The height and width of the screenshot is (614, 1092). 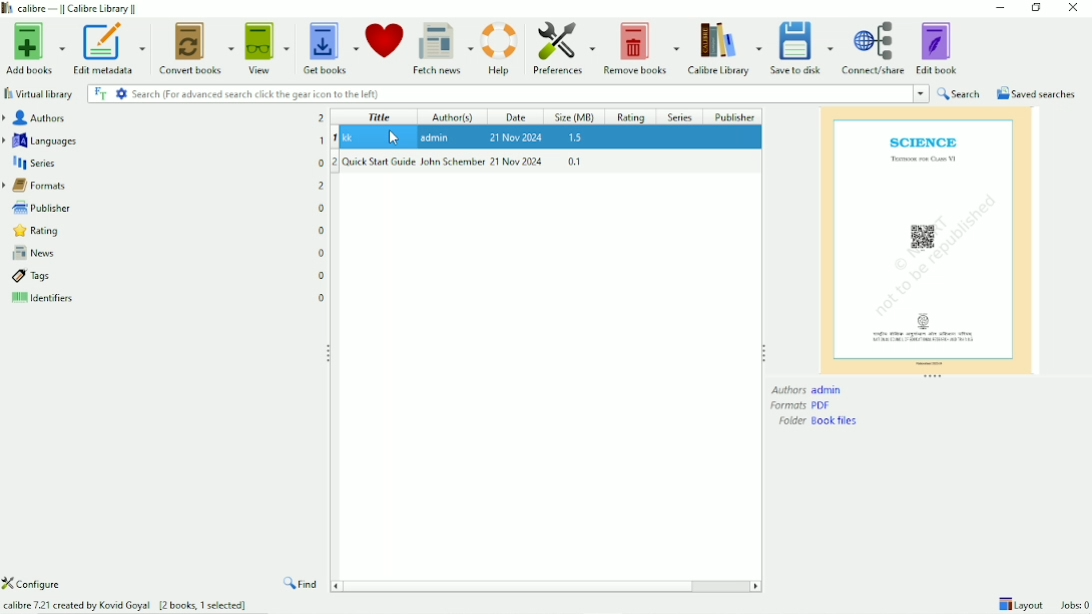 I want to click on Authors, so click(x=808, y=390).